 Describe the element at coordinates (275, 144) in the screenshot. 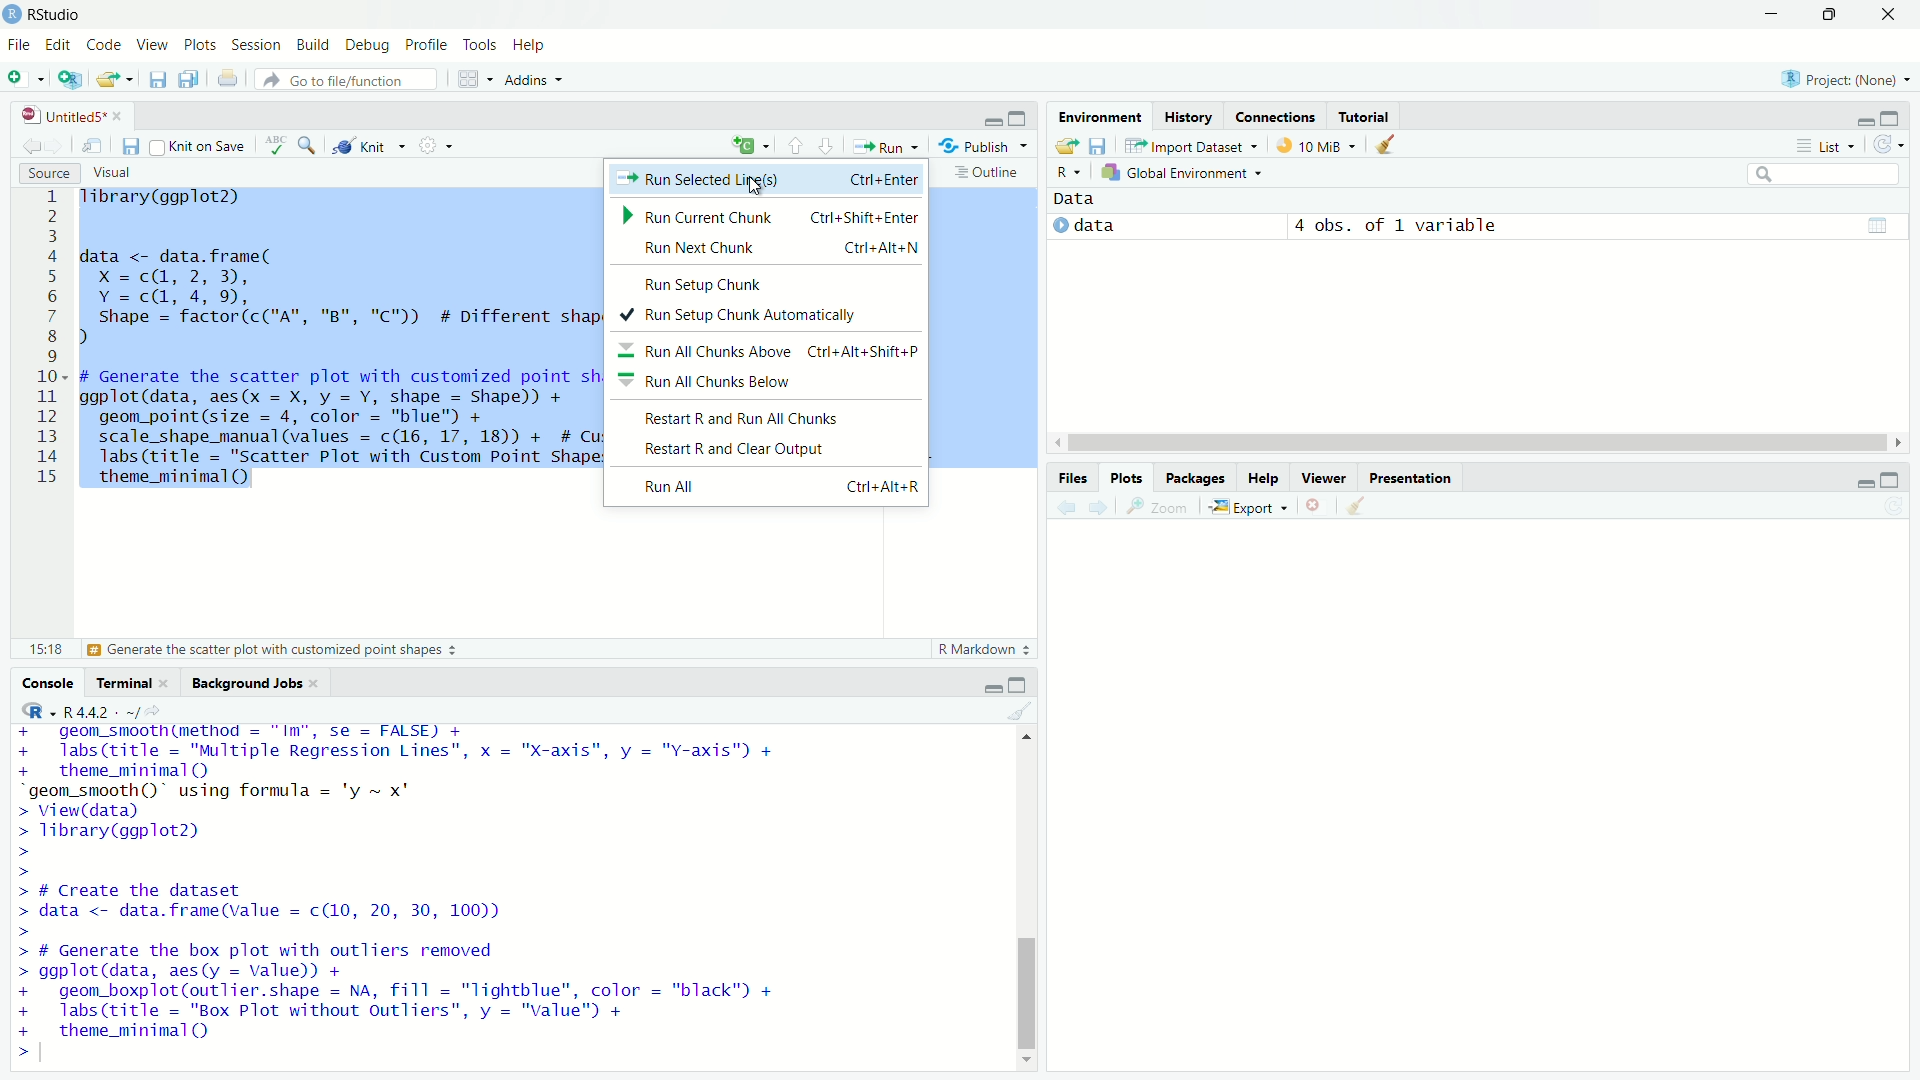

I see `Check spelling in the document` at that location.